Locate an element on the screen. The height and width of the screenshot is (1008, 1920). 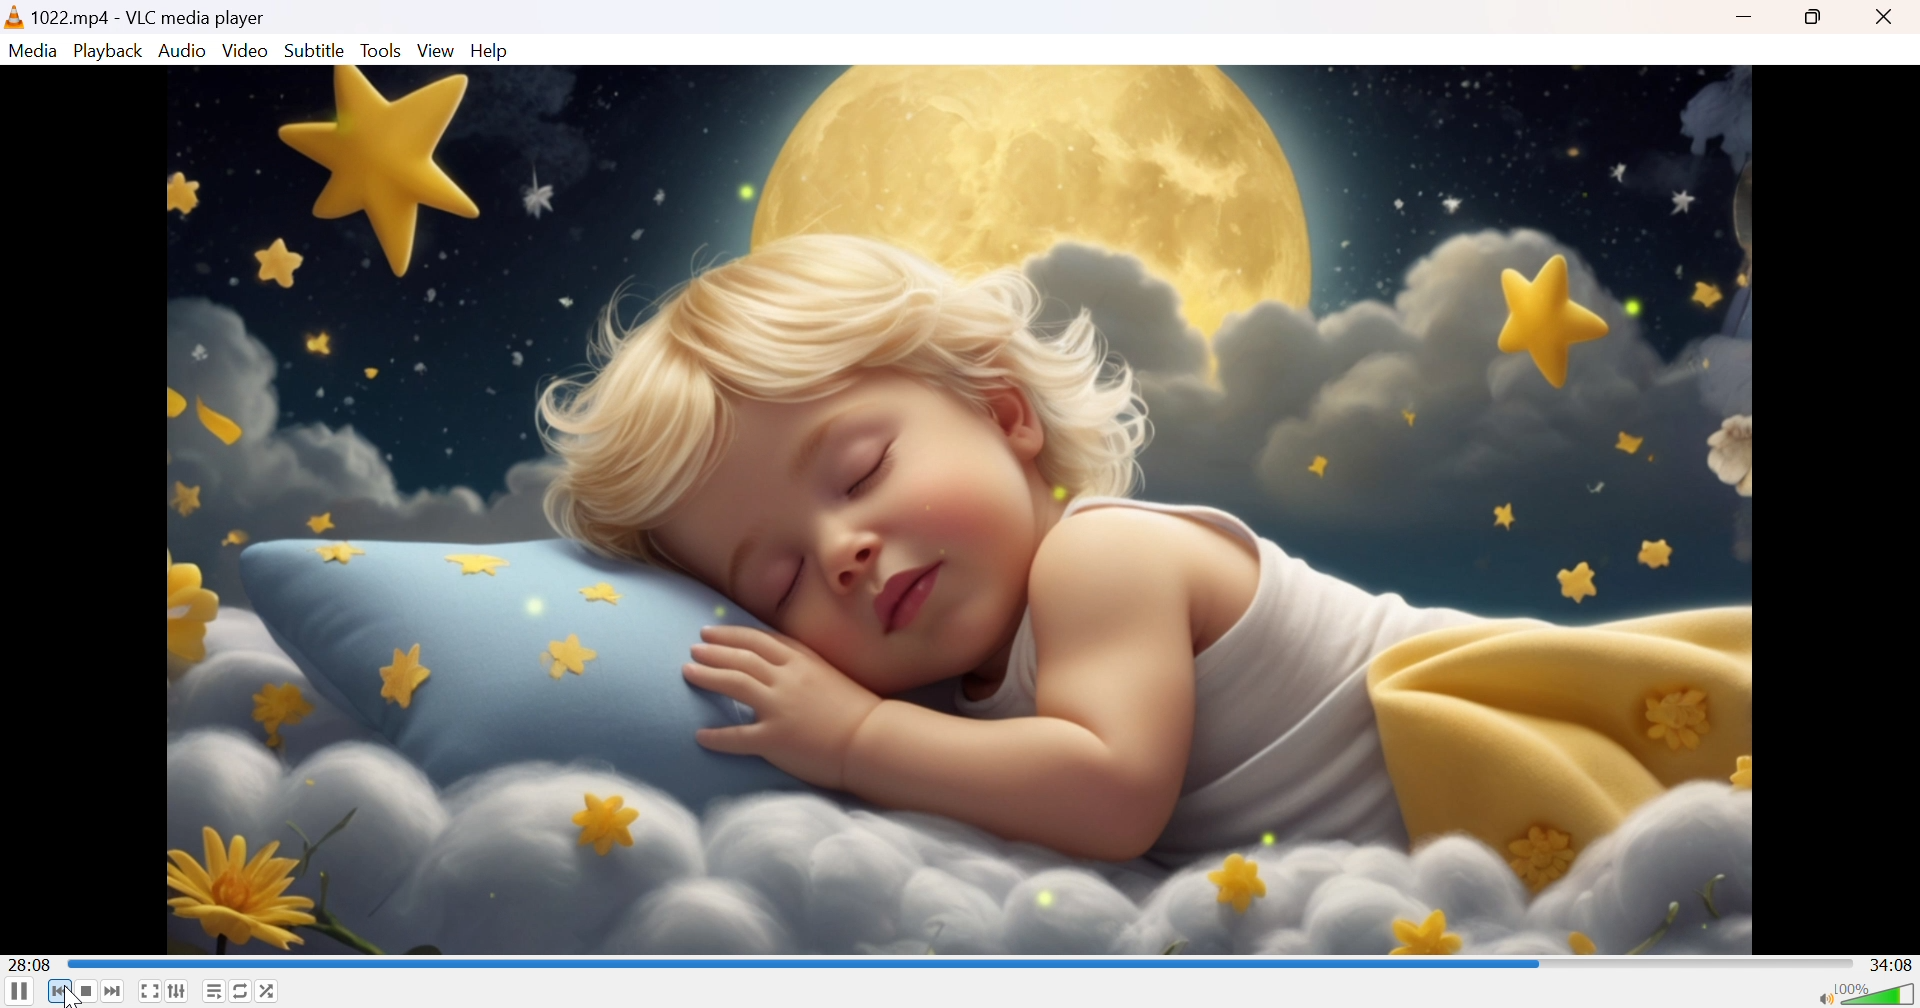
34:08 is located at coordinates (1893, 963).